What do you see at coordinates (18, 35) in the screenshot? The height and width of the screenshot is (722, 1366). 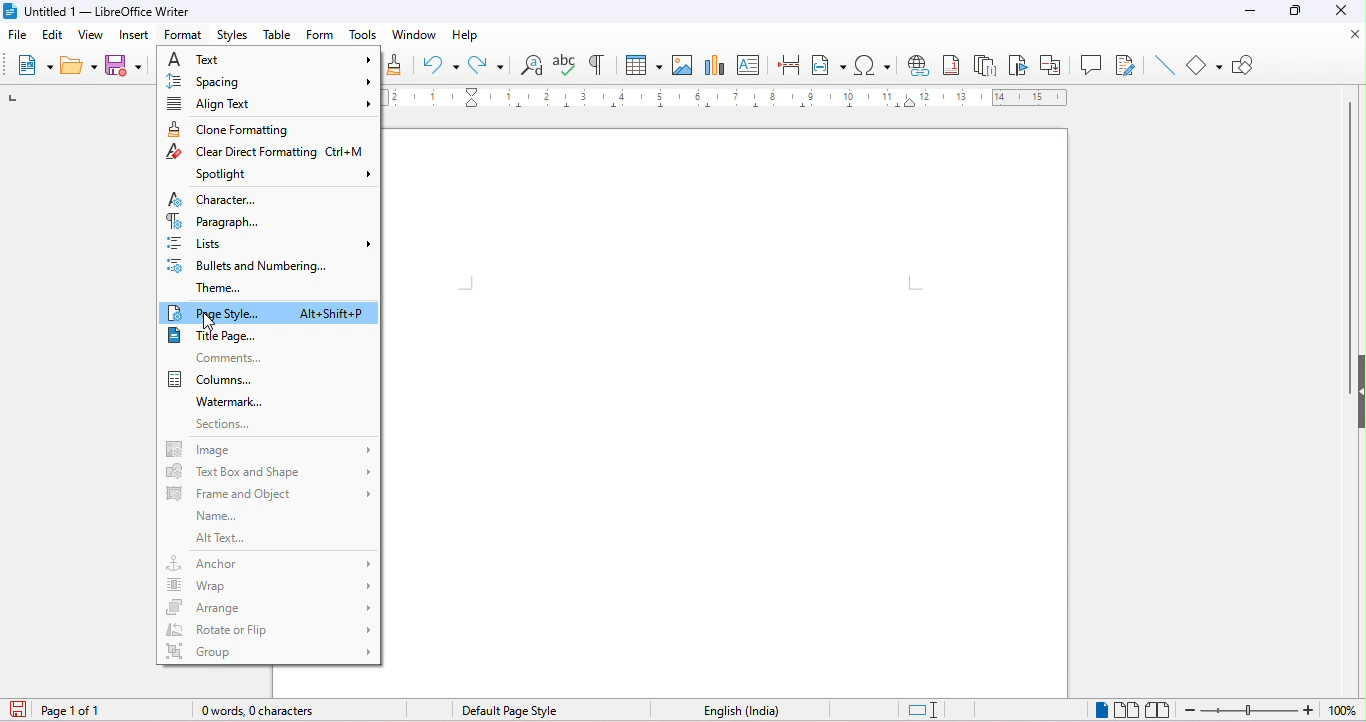 I see `file` at bounding box center [18, 35].